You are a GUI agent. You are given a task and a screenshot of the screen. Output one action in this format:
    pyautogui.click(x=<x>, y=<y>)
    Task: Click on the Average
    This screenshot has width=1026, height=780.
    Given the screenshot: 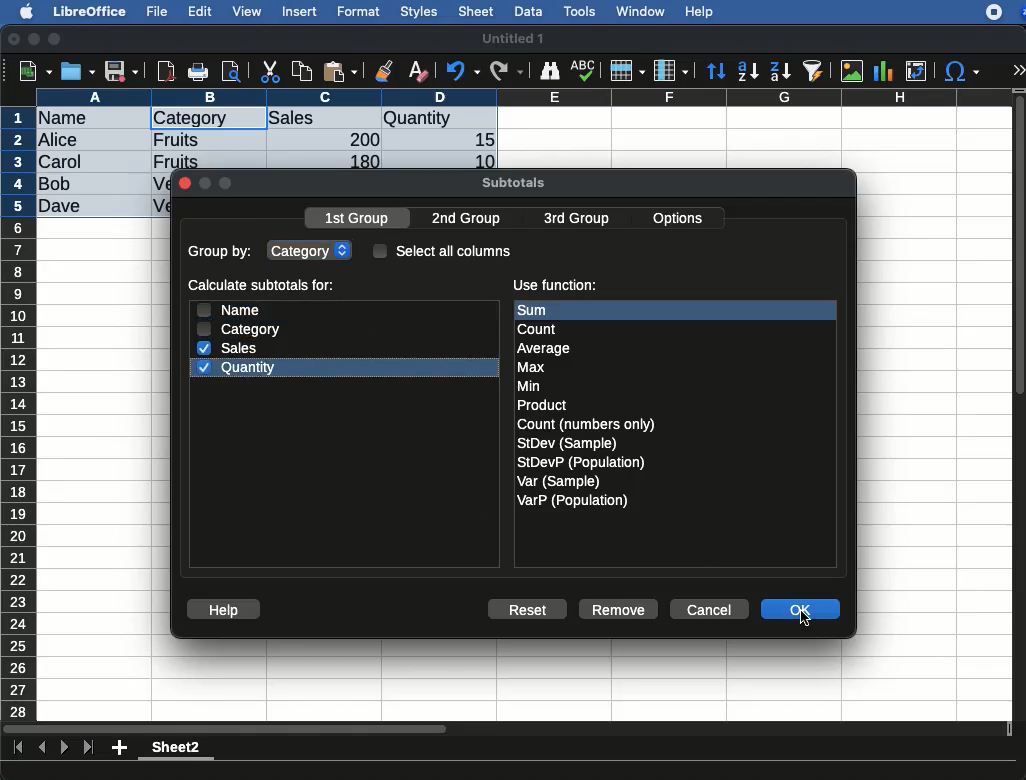 What is the action you would take?
    pyautogui.click(x=545, y=348)
    